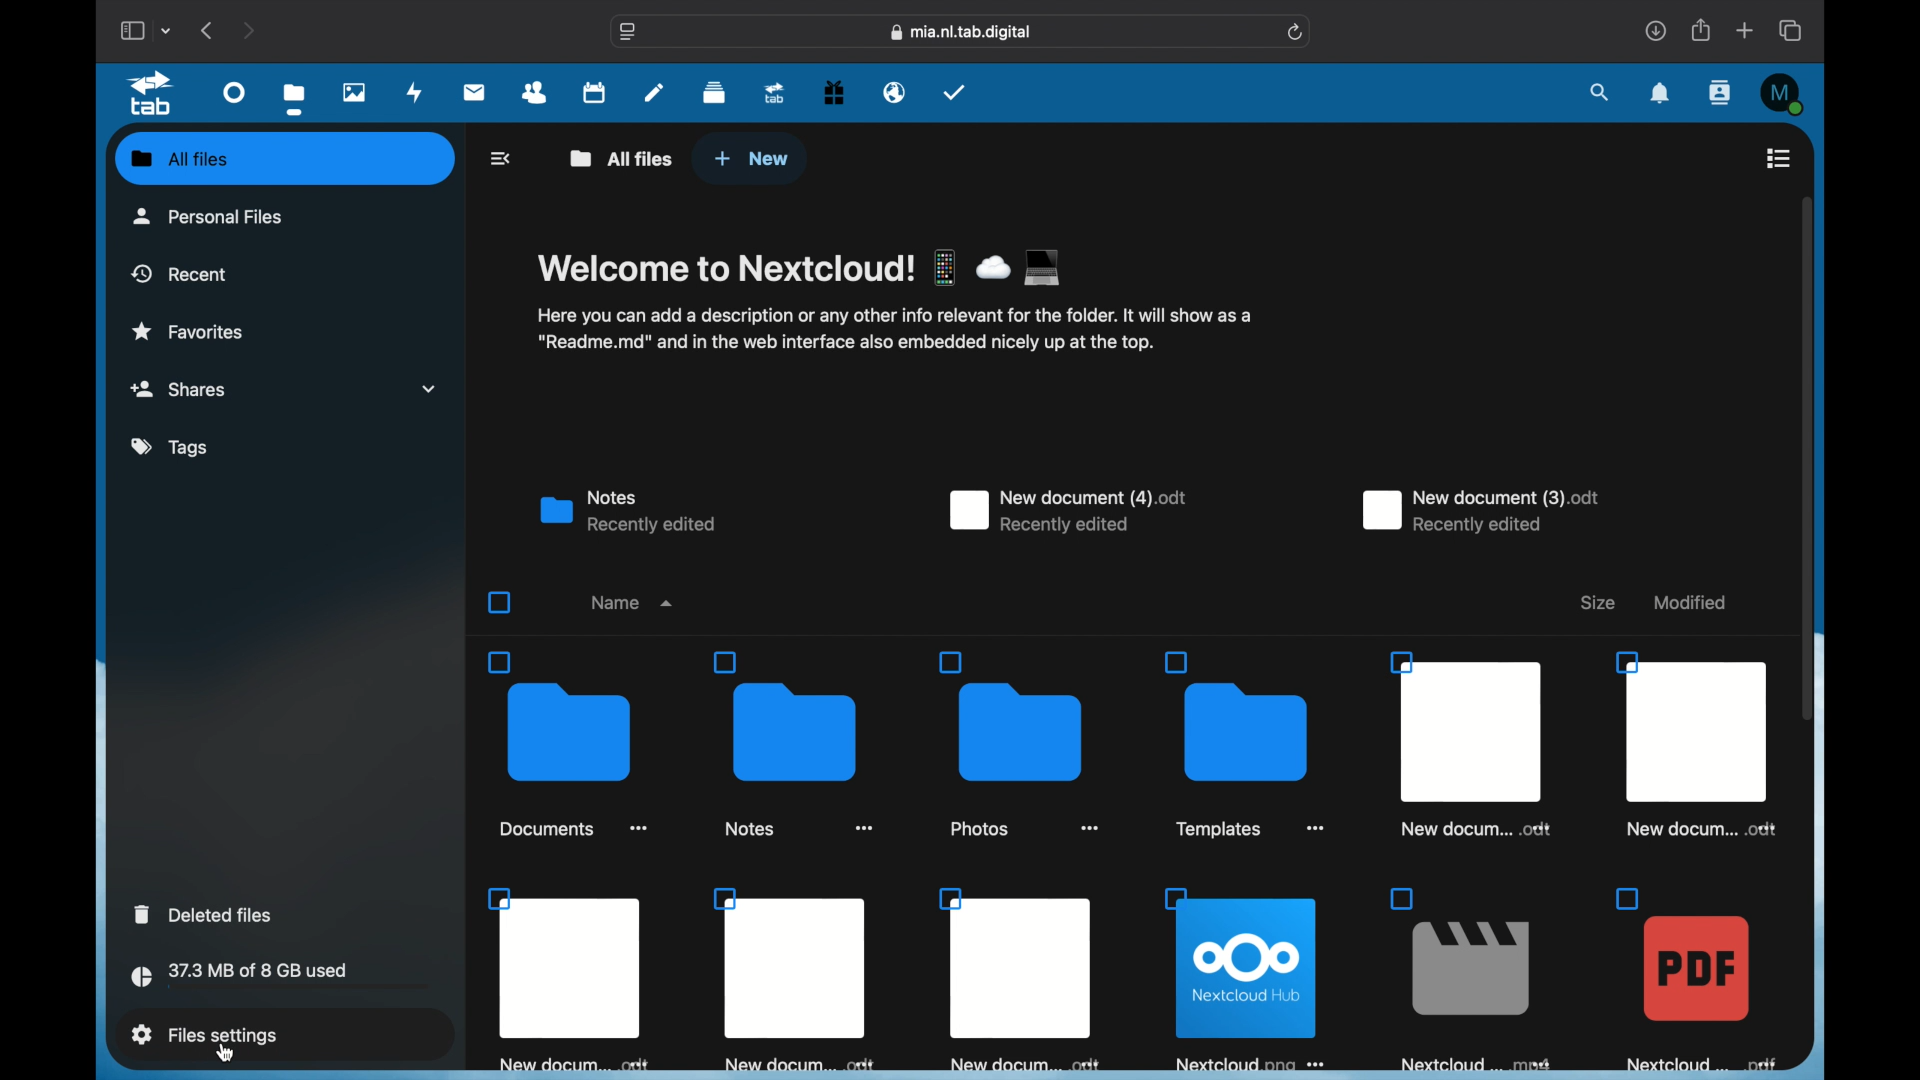  I want to click on checkbox, so click(500, 602).